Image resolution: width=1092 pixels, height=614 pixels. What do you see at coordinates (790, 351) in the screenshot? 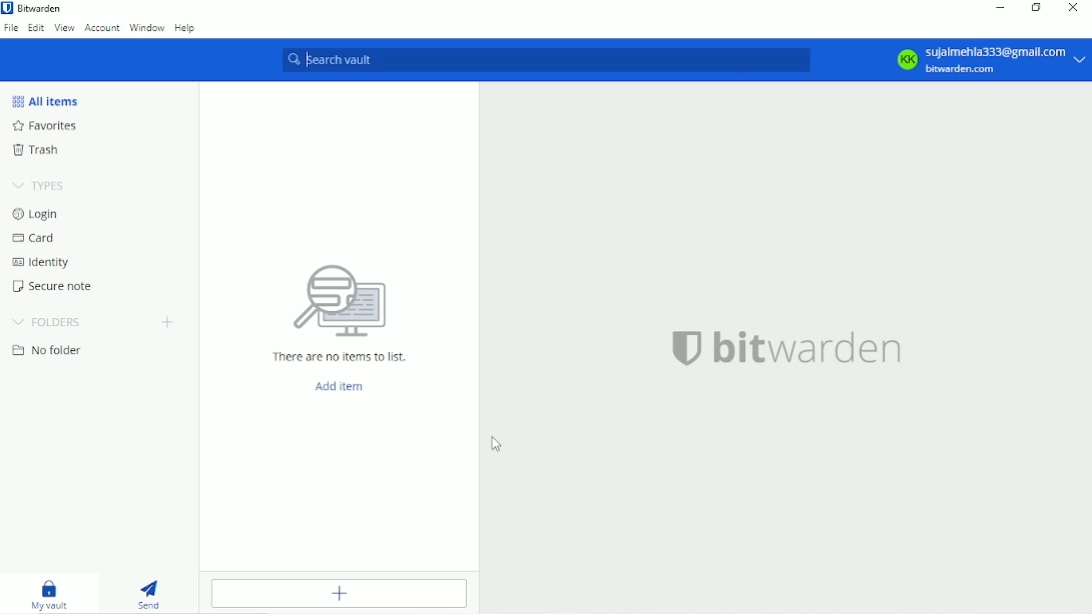
I see `bitwarden logo` at bounding box center [790, 351].